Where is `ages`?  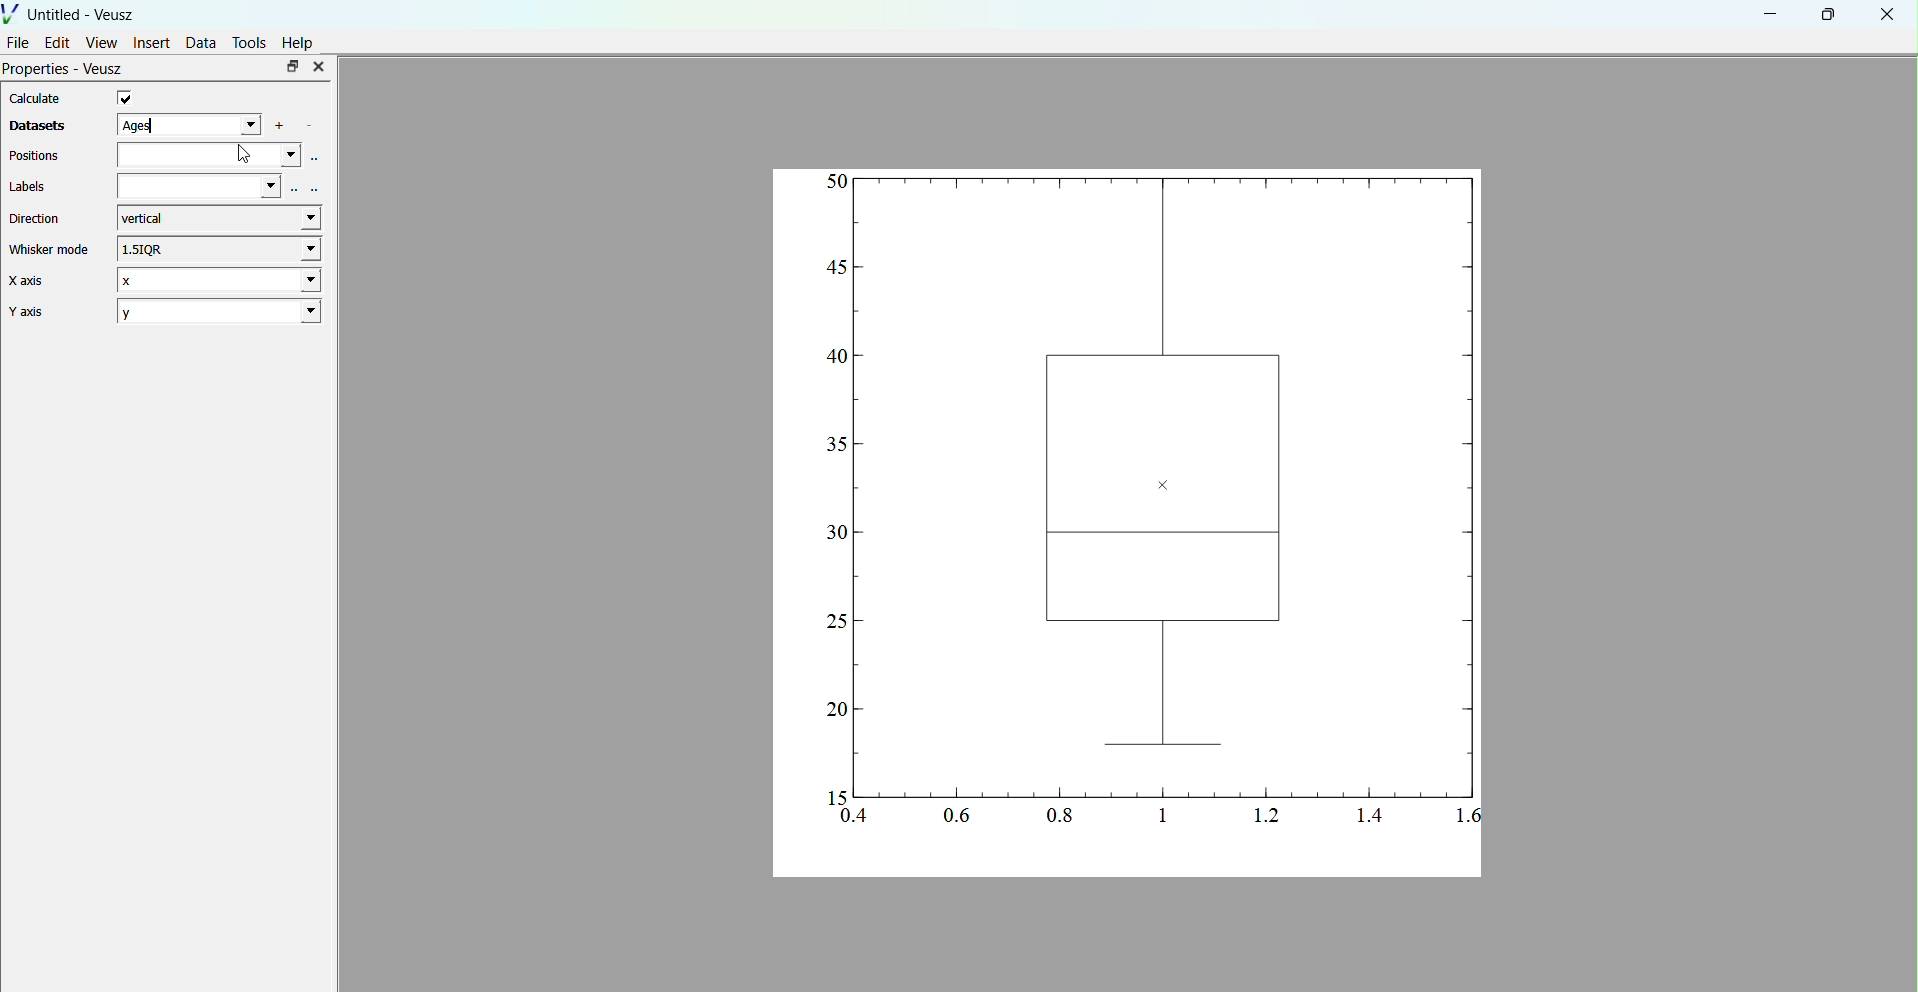 ages is located at coordinates (190, 124).